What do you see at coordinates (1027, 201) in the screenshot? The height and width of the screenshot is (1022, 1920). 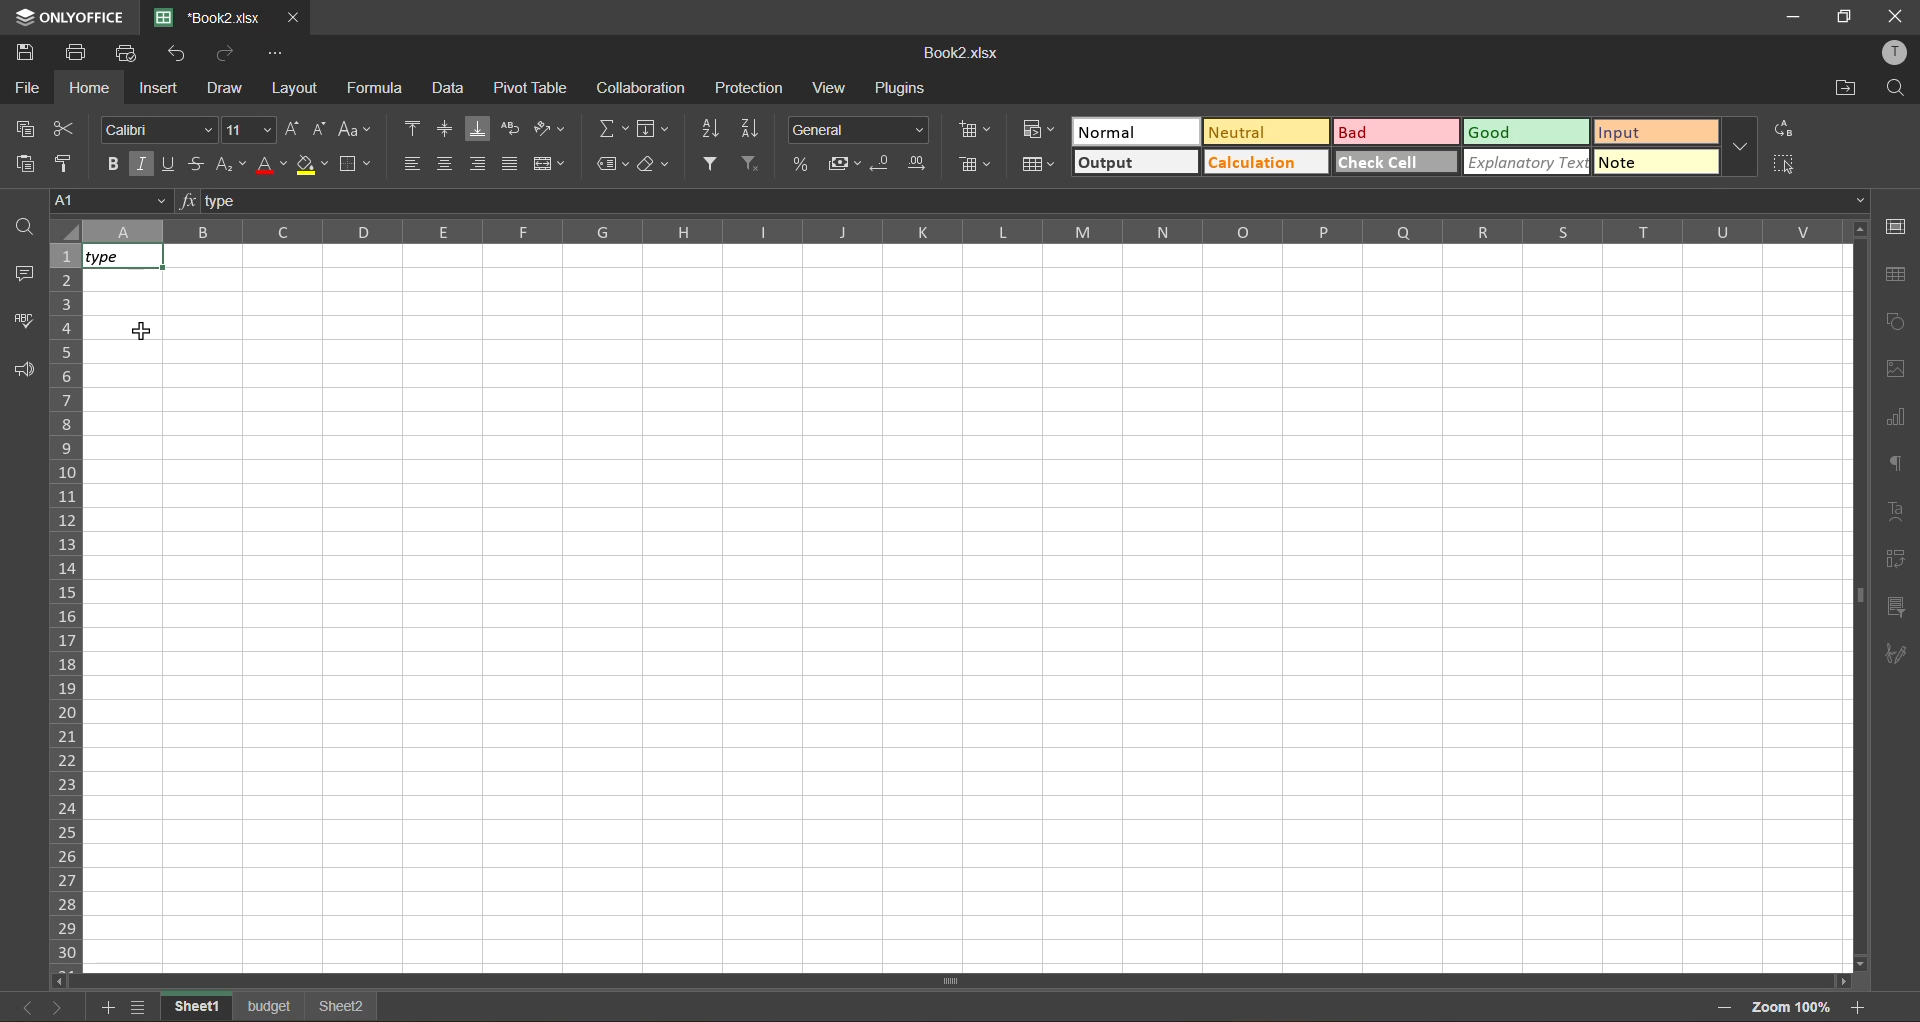 I see `formula bar` at bounding box center [1027, 201].